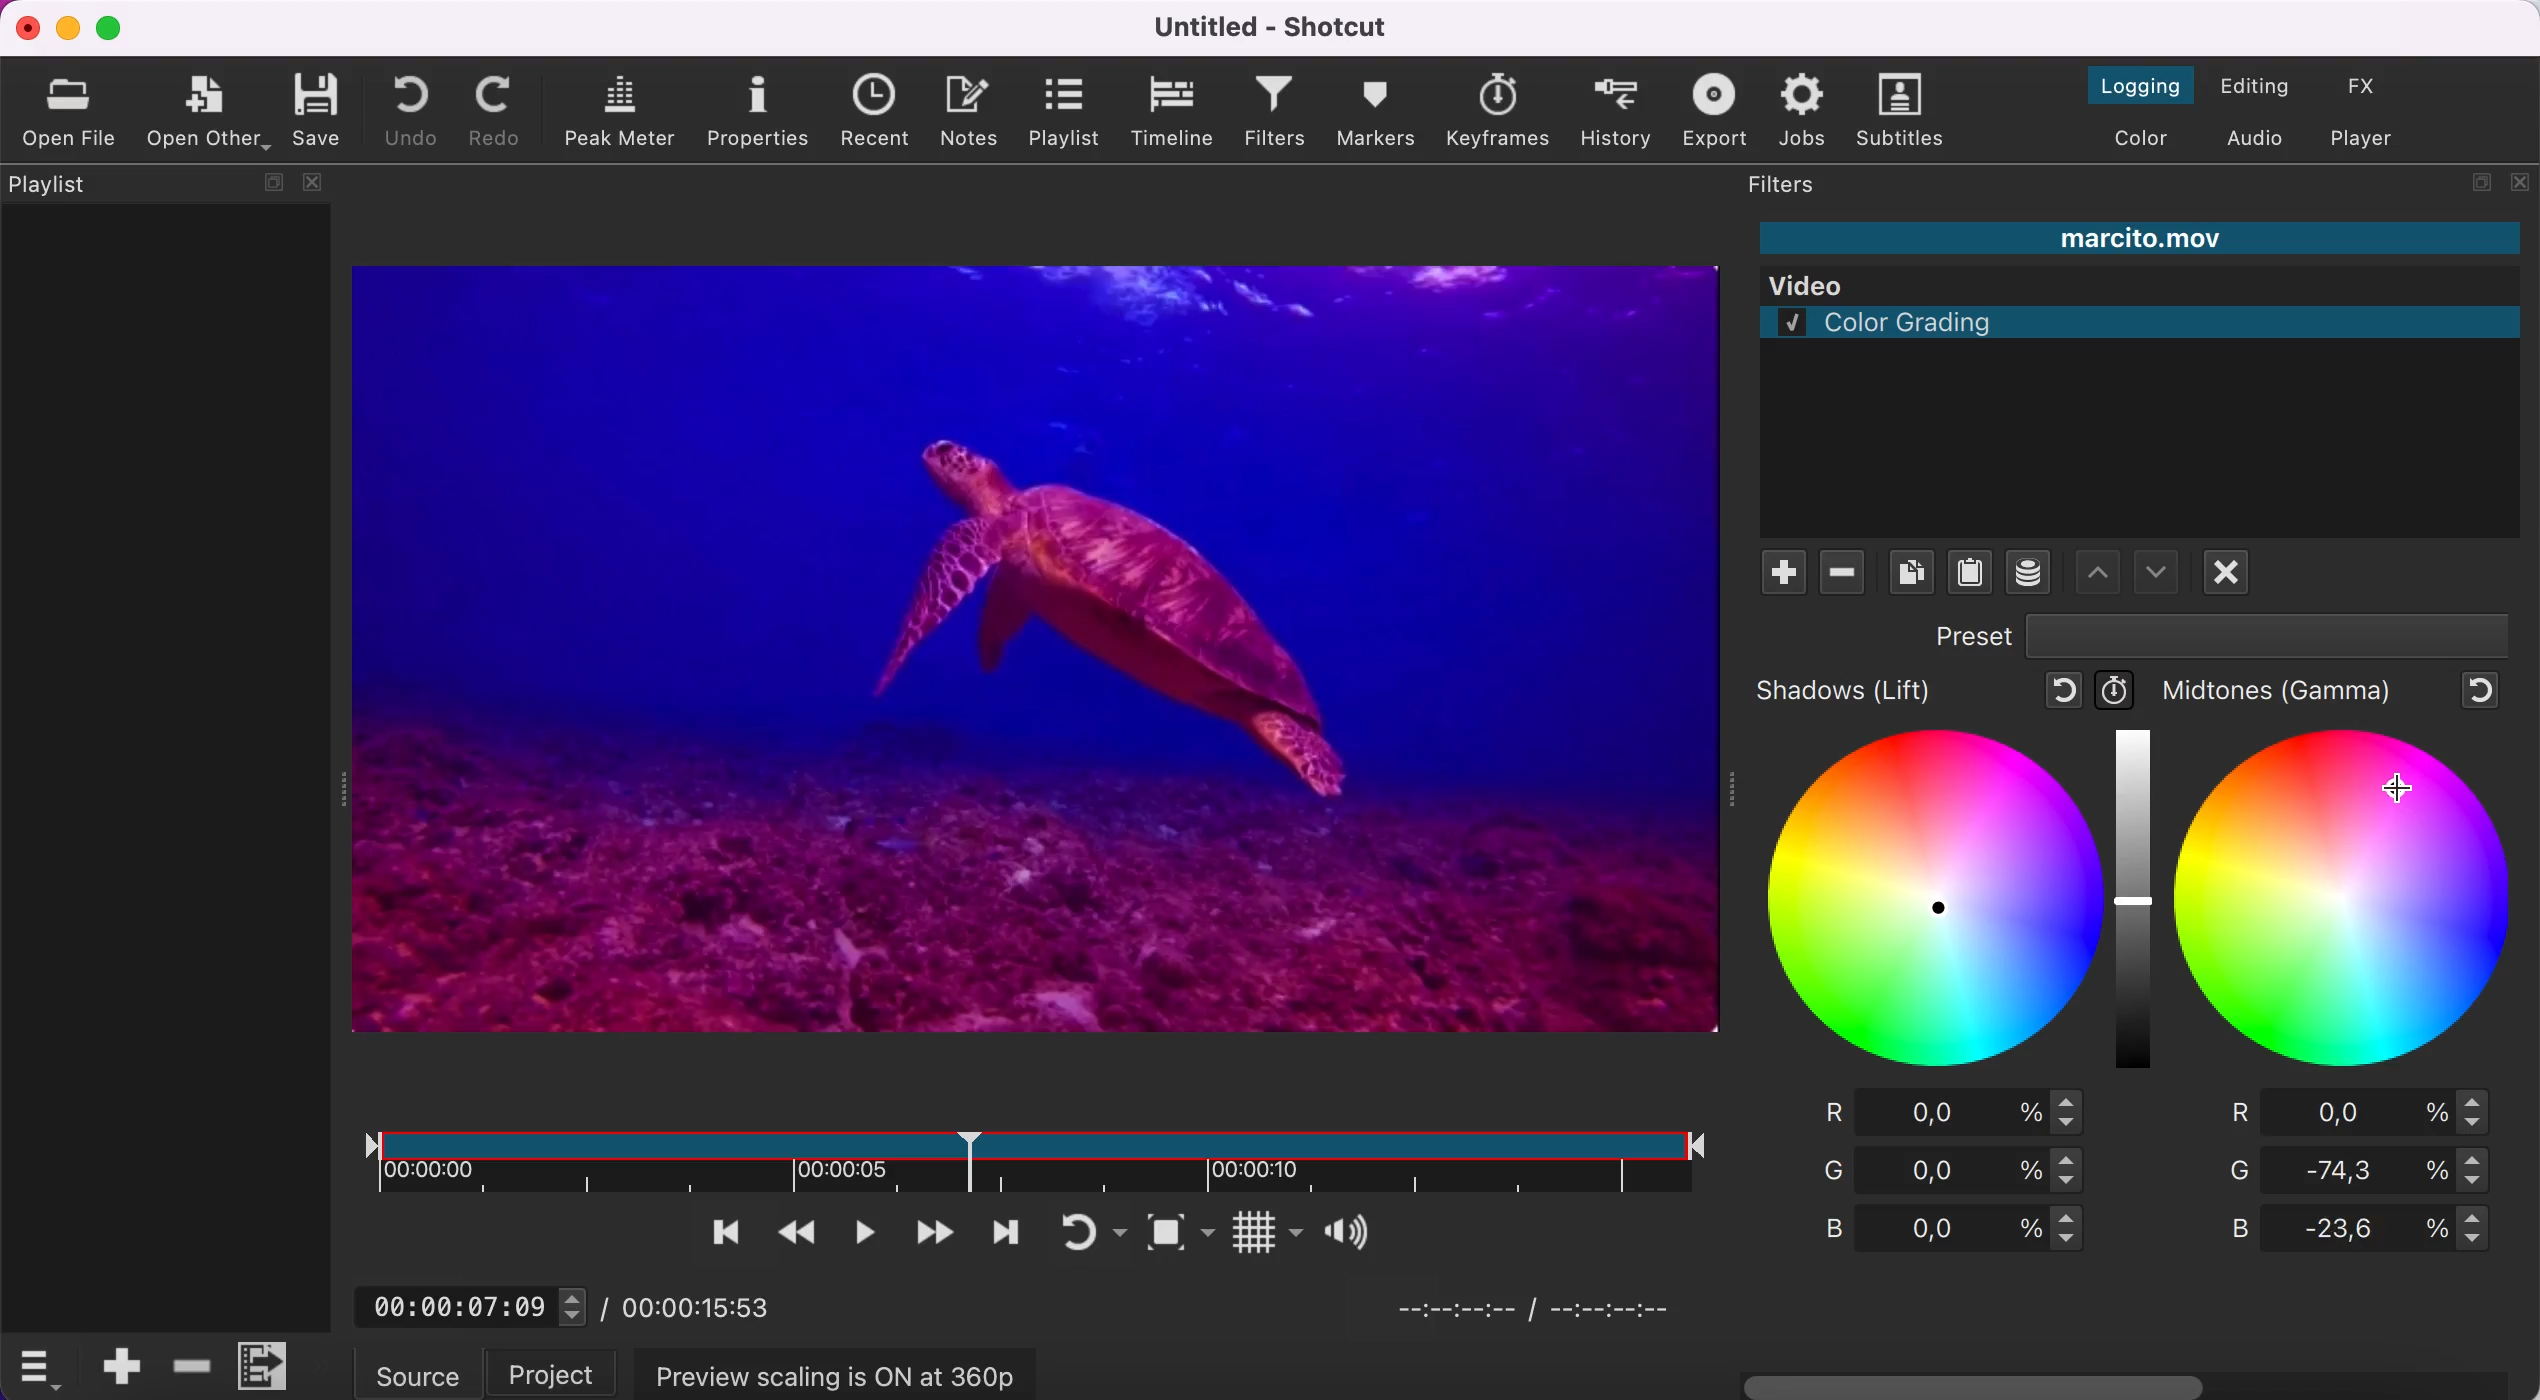 The width and height of the screenshot is (2540, 1400). I want to click on red, so click(1953, 1109).